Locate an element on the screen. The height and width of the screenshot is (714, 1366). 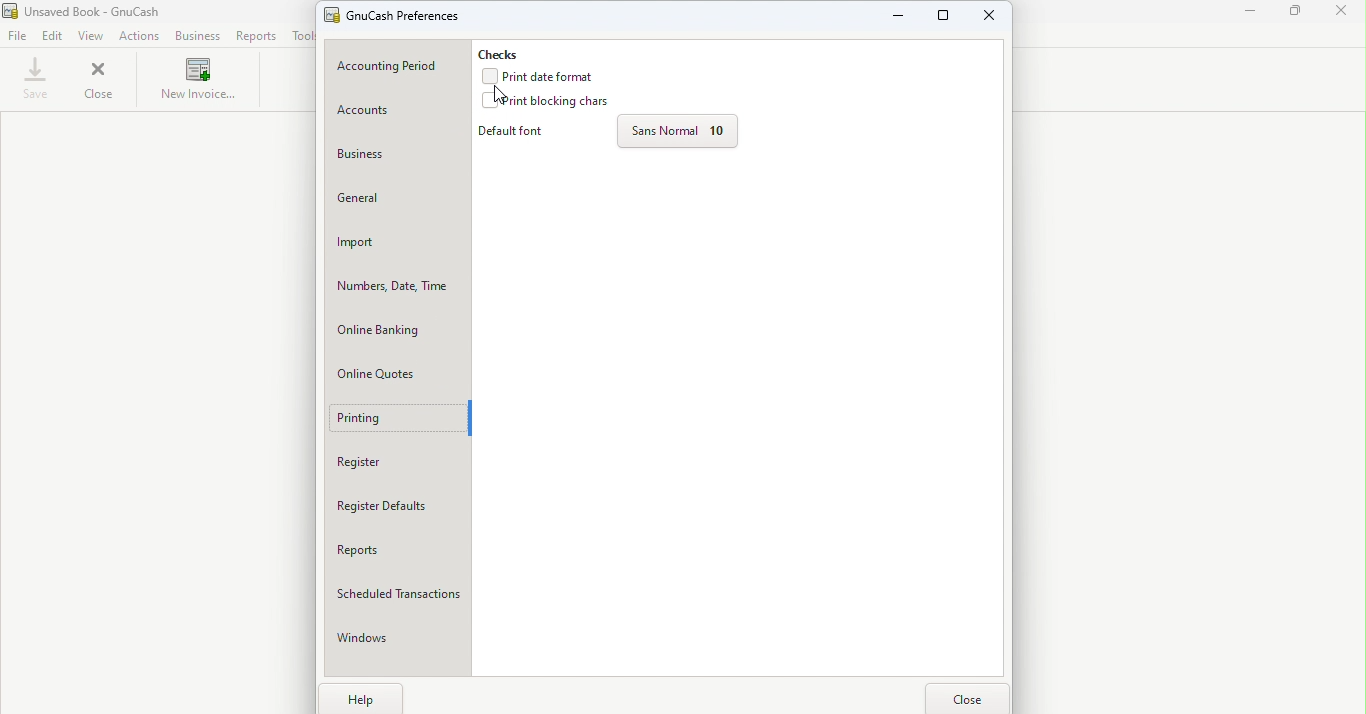
Help is located at coordinates (361, 698).